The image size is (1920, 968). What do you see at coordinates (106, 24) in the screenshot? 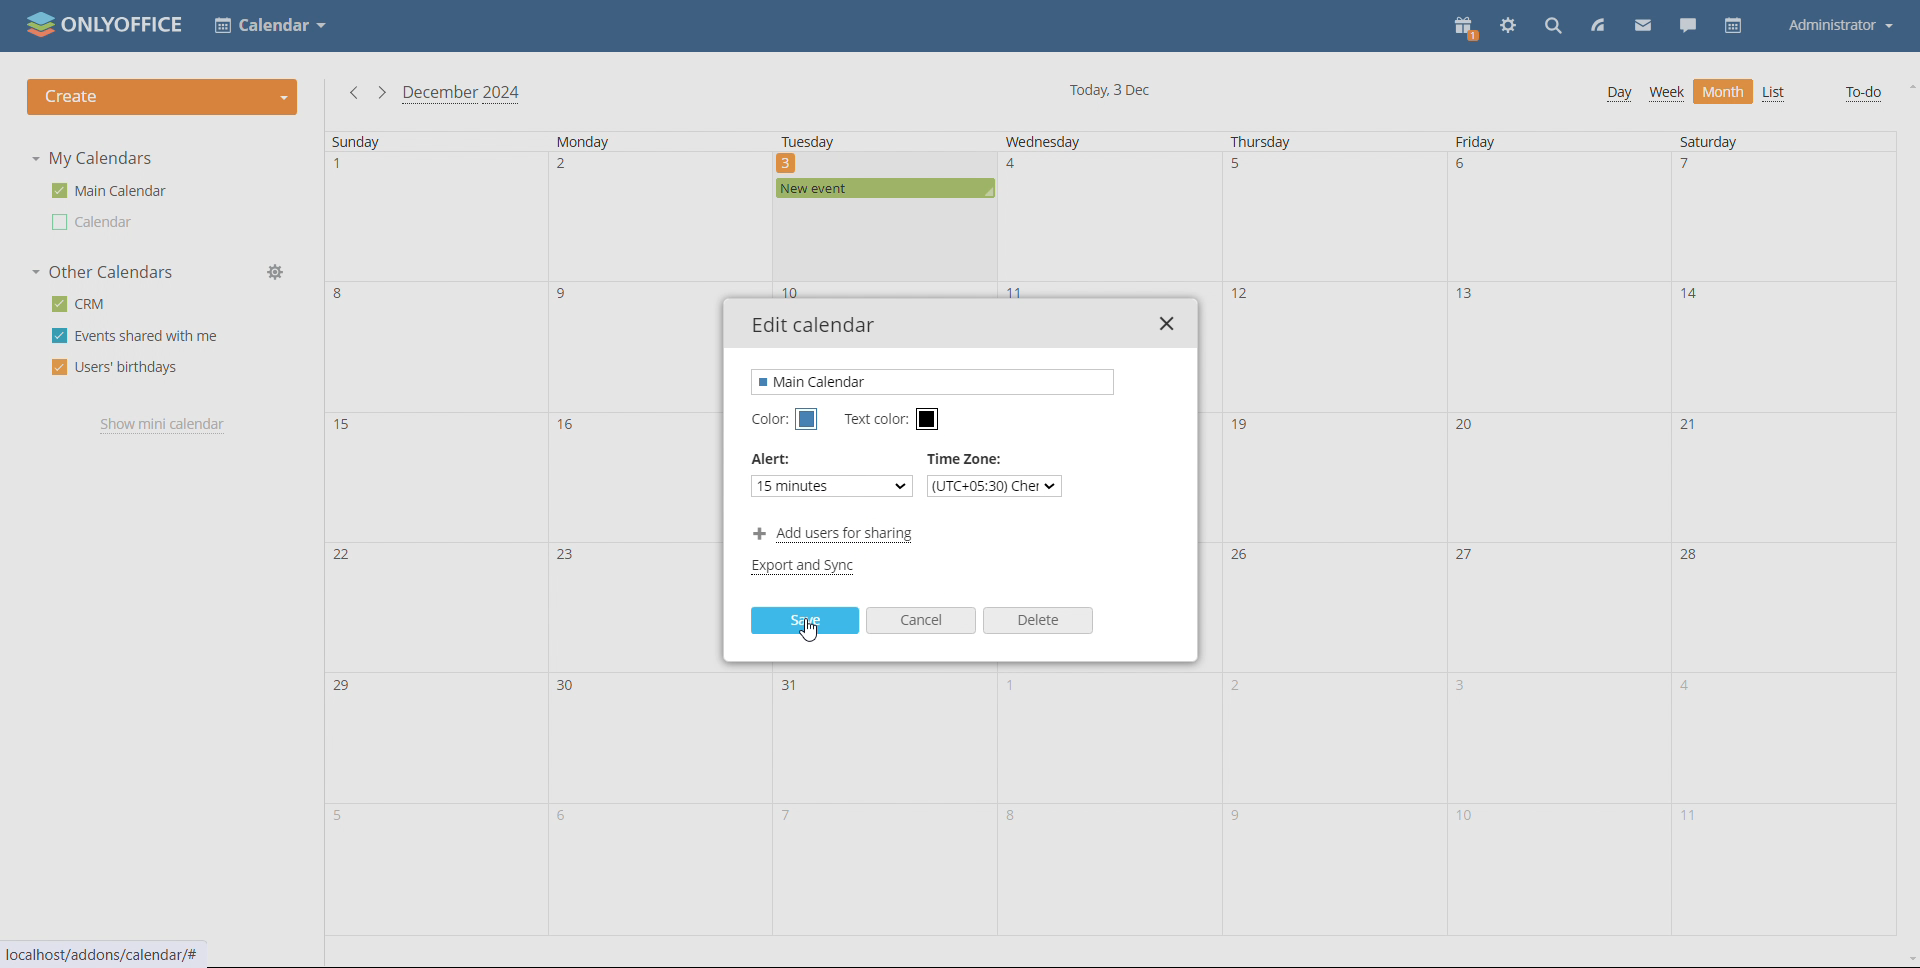
I see `logo` at bounding box center [106, 24].